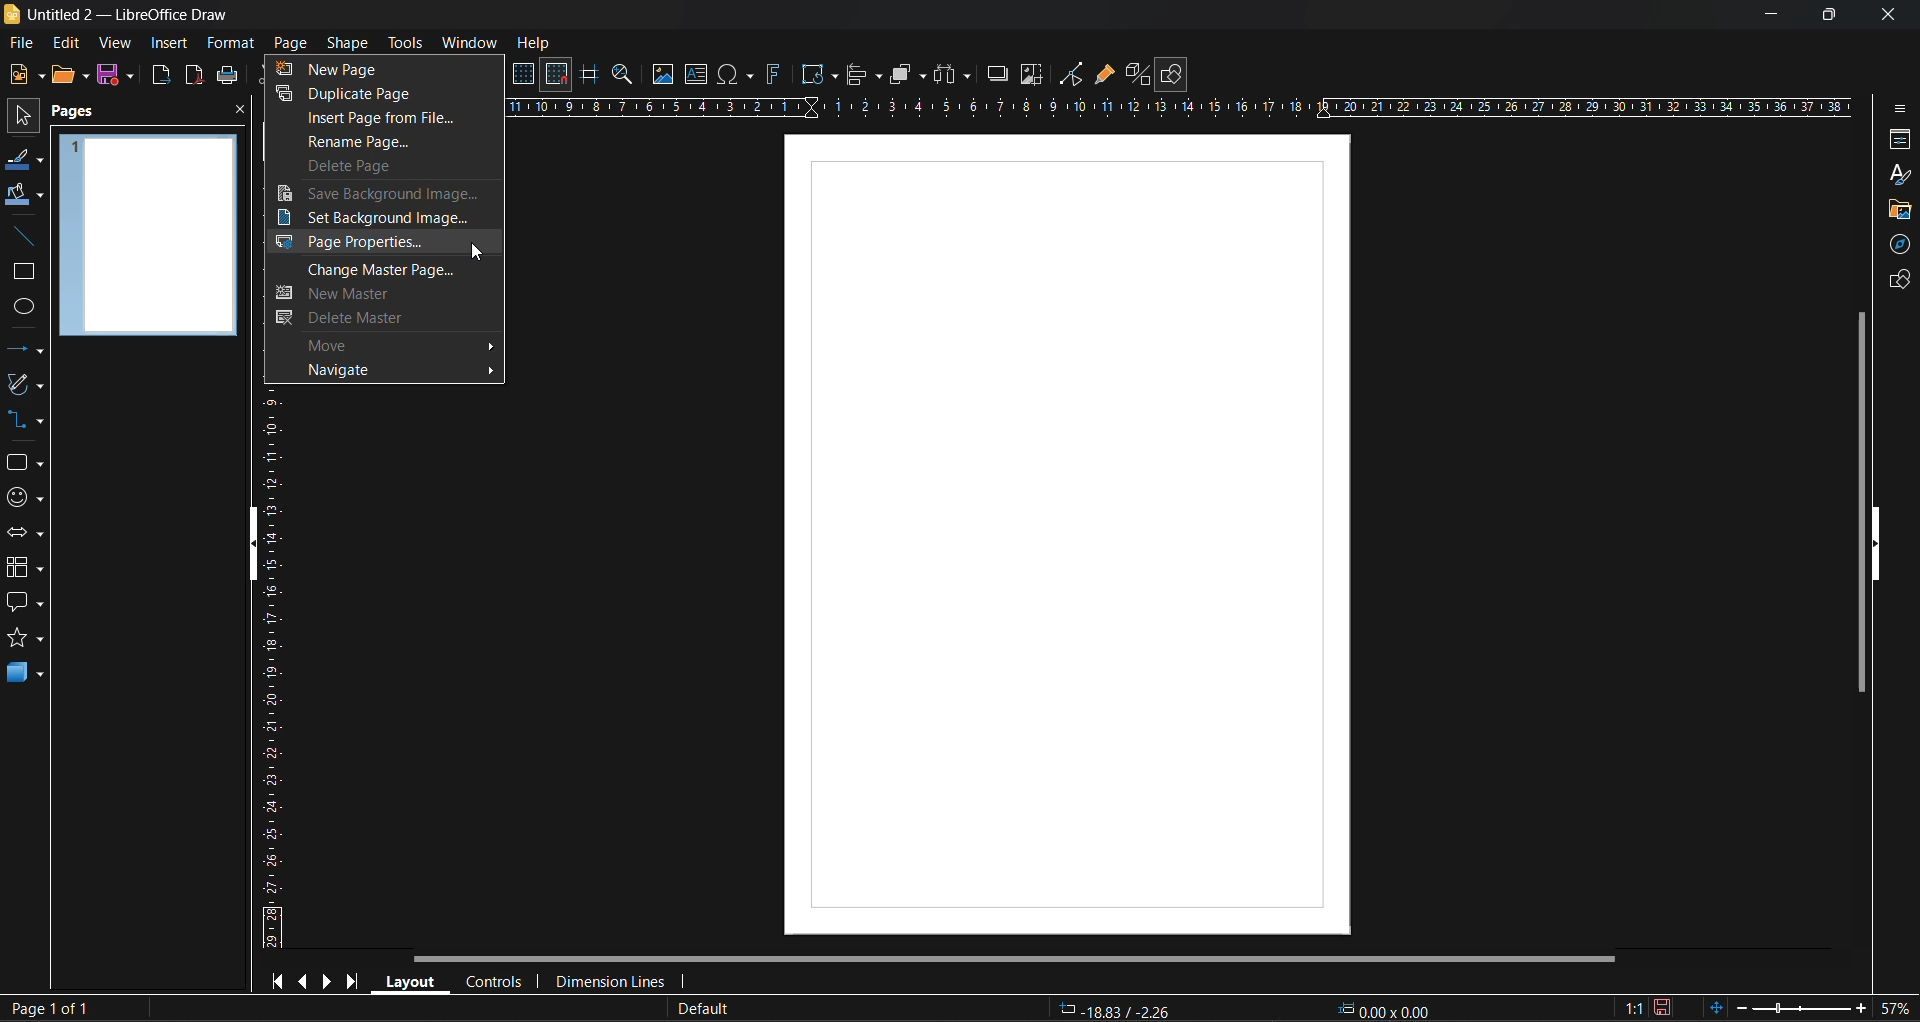  I want to click on ellipse, so click(24, 310).